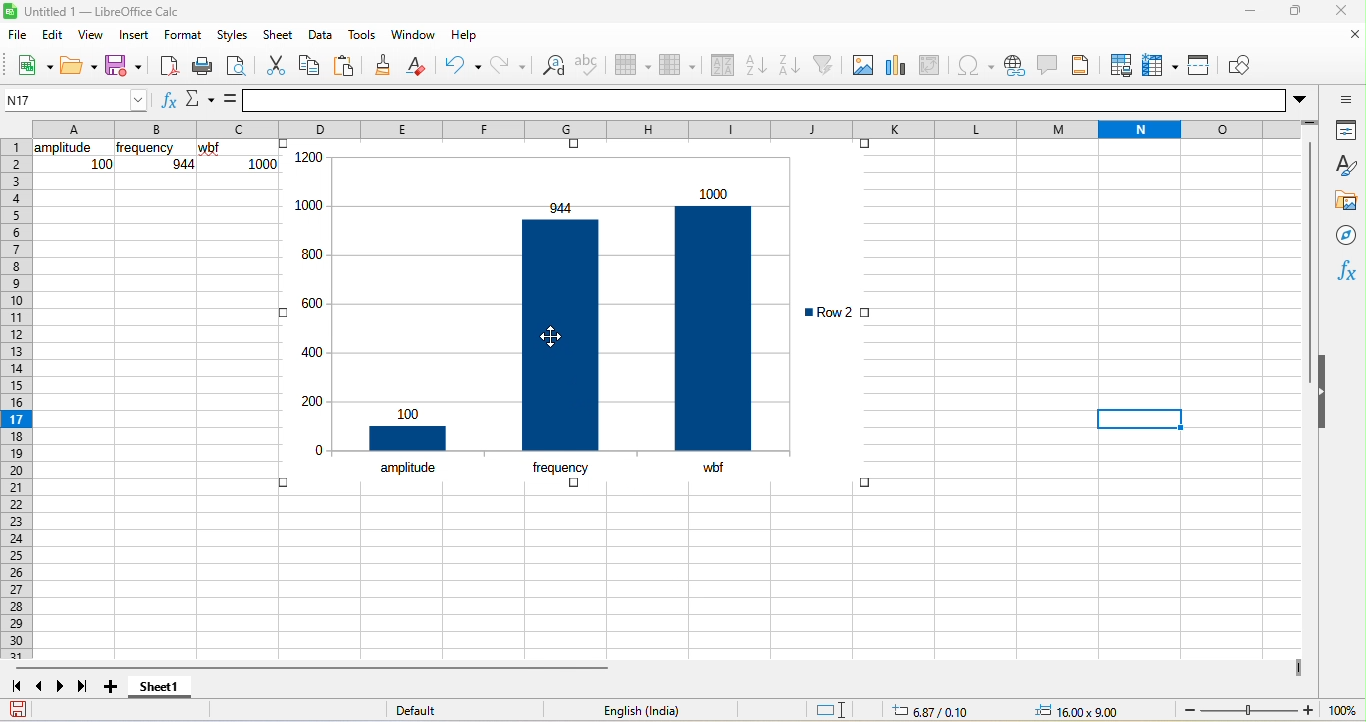 This screenshot has height=722, width=1366. Describe the element at coordinates (113, 690) in the screenshot. I see `add sheet` at that location.